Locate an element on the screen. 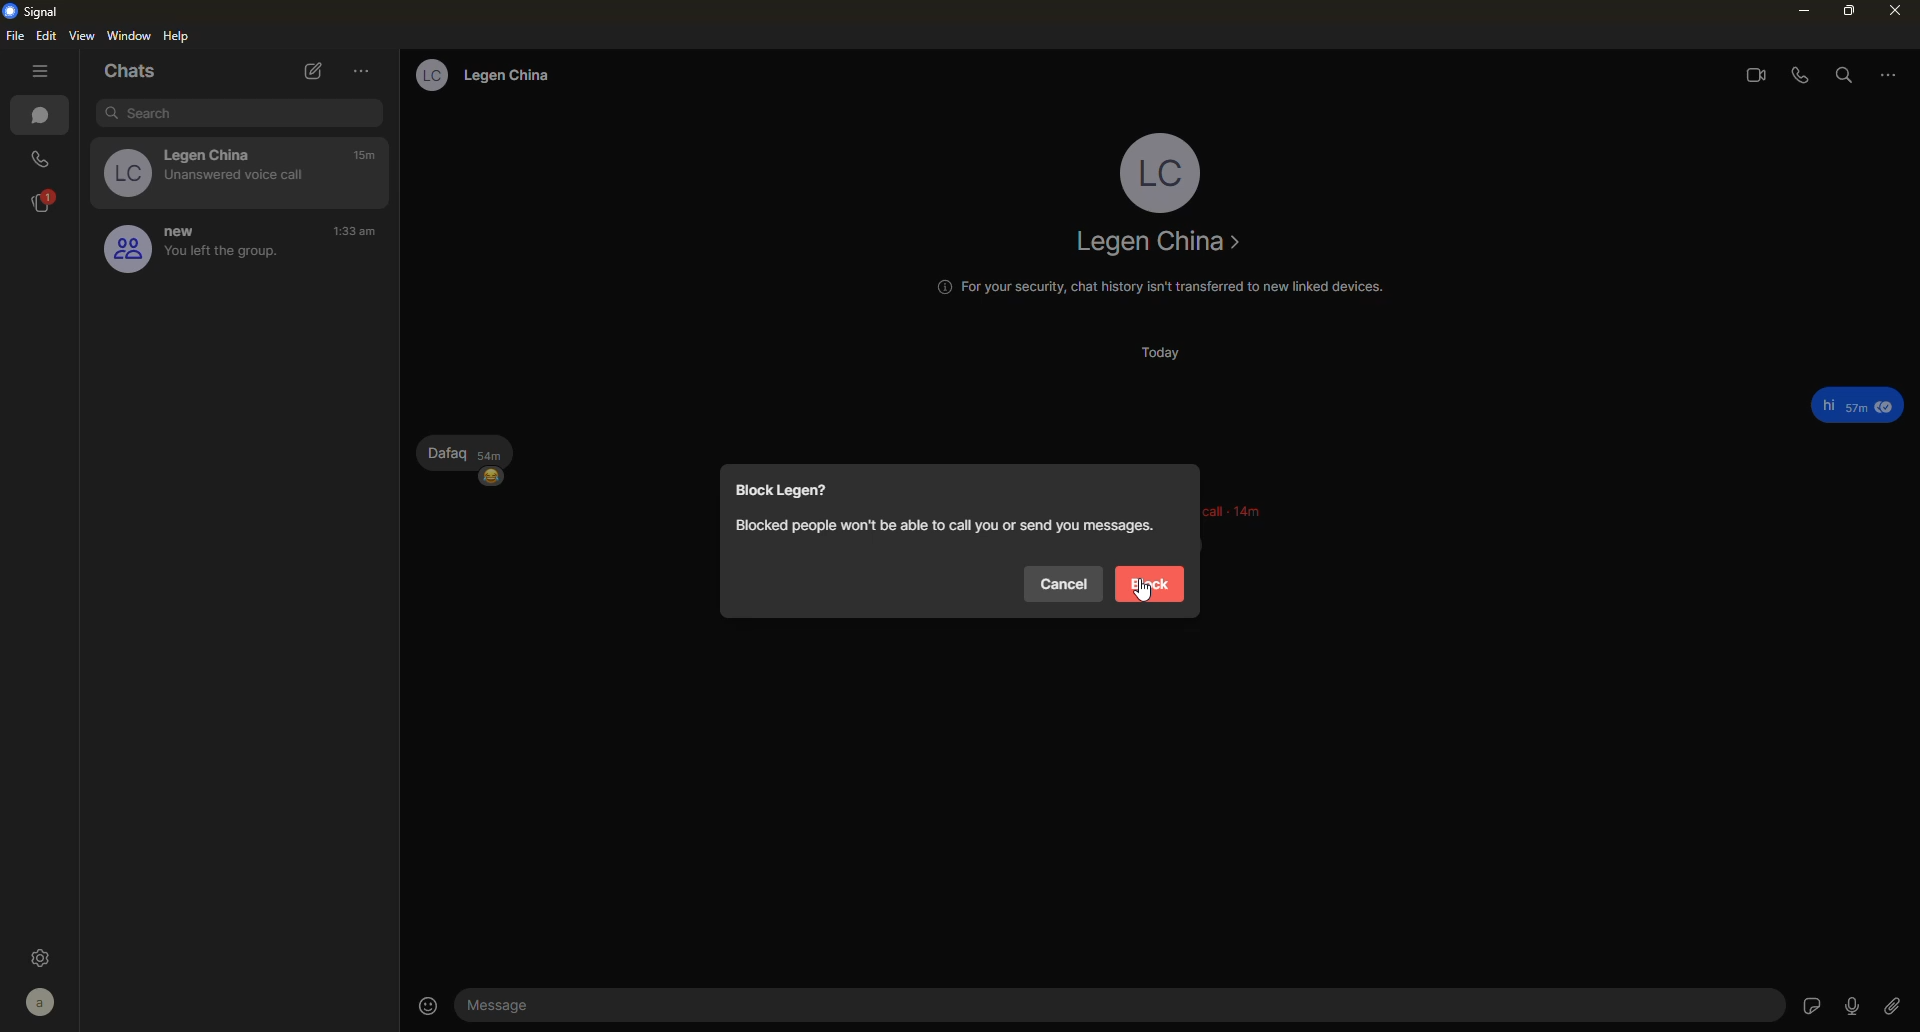  help is located at coordinates (180, 37).